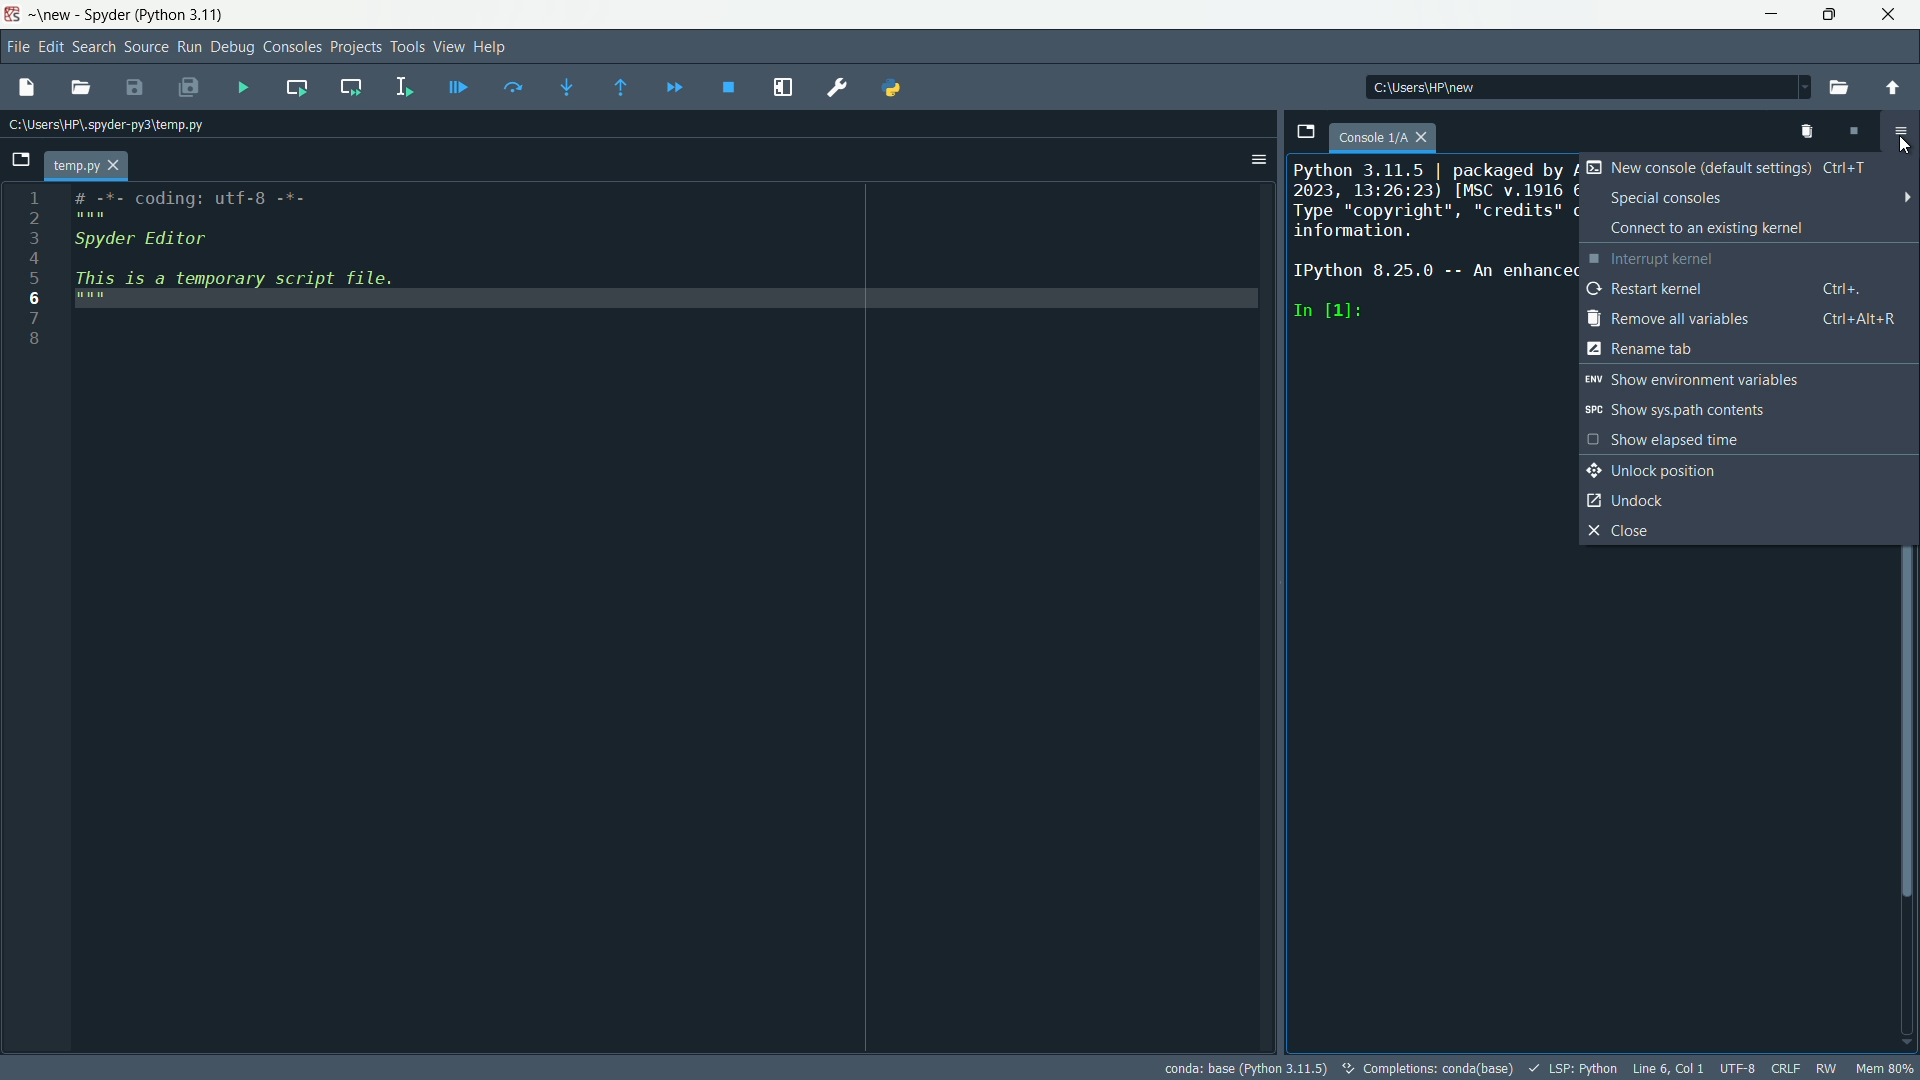 This screenshot has width=1920, height=1080. I want to click on console 1/A, so click(1386, 136).